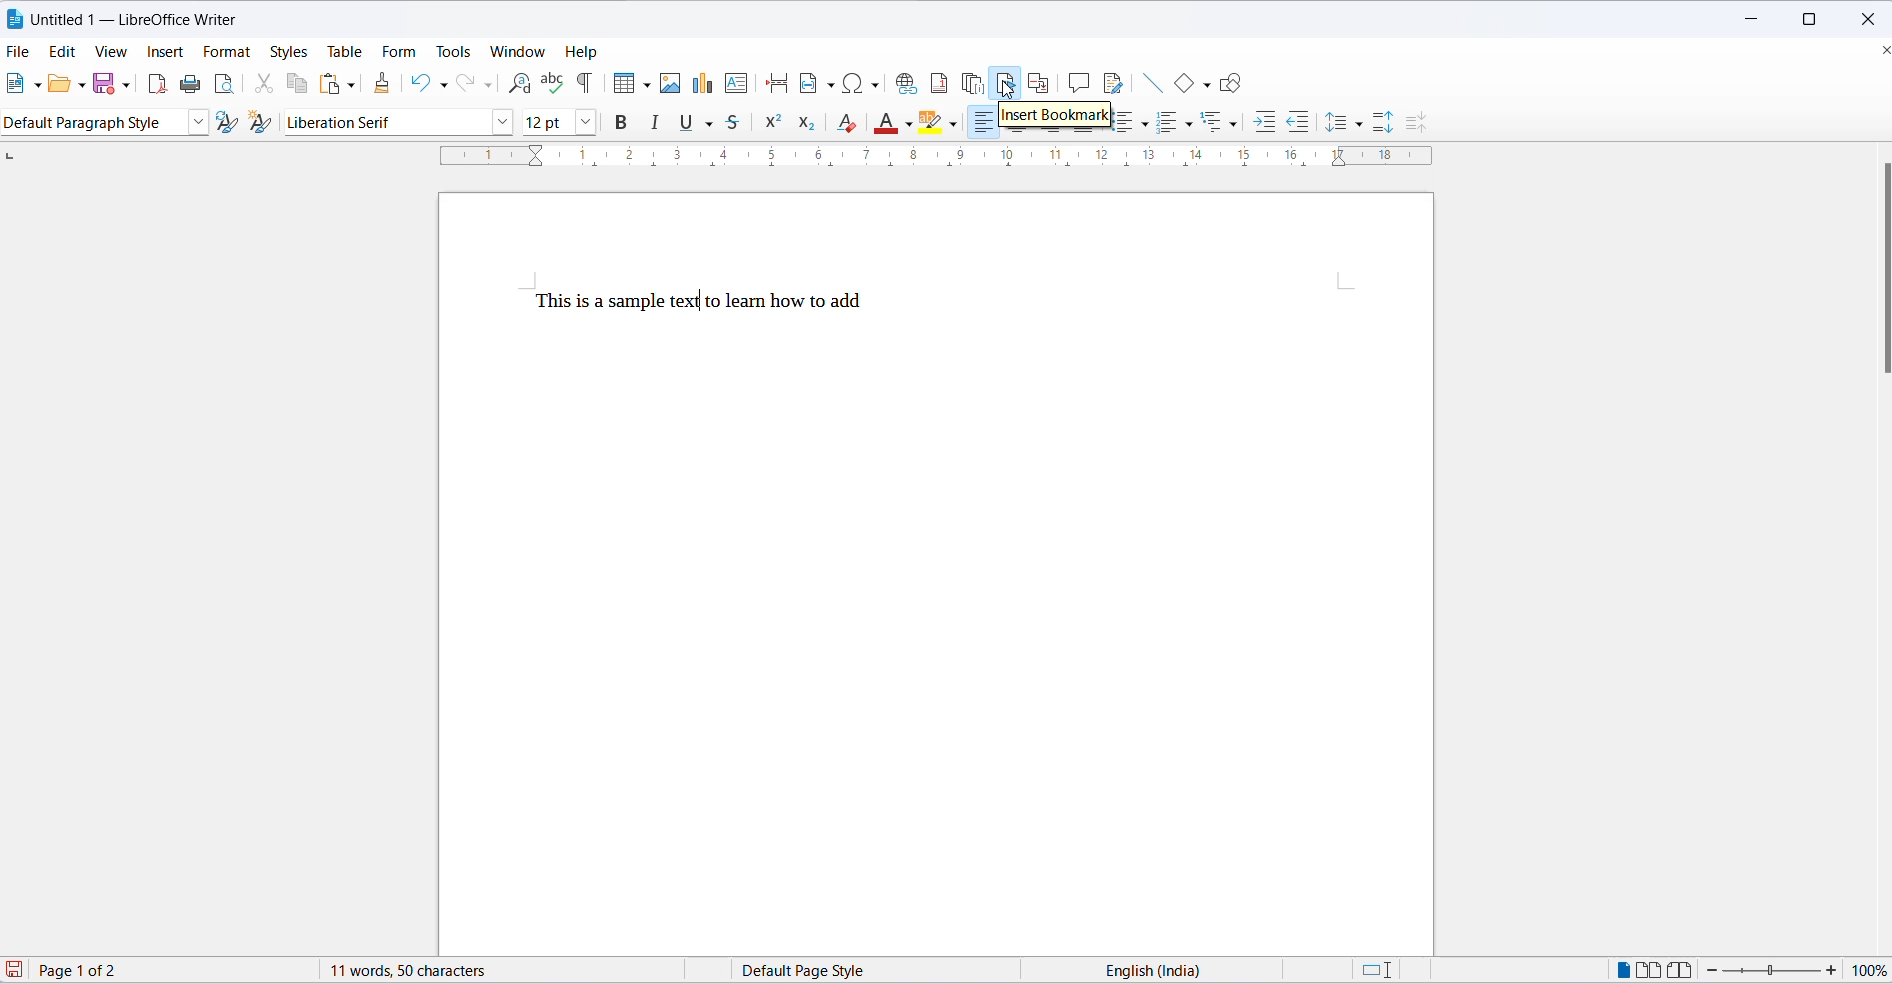 This screenshot has height=984, width=1892. What do you see at coordinates (288, 51) in the screenshot?
I see `styles` at bounding box center [288, 51].